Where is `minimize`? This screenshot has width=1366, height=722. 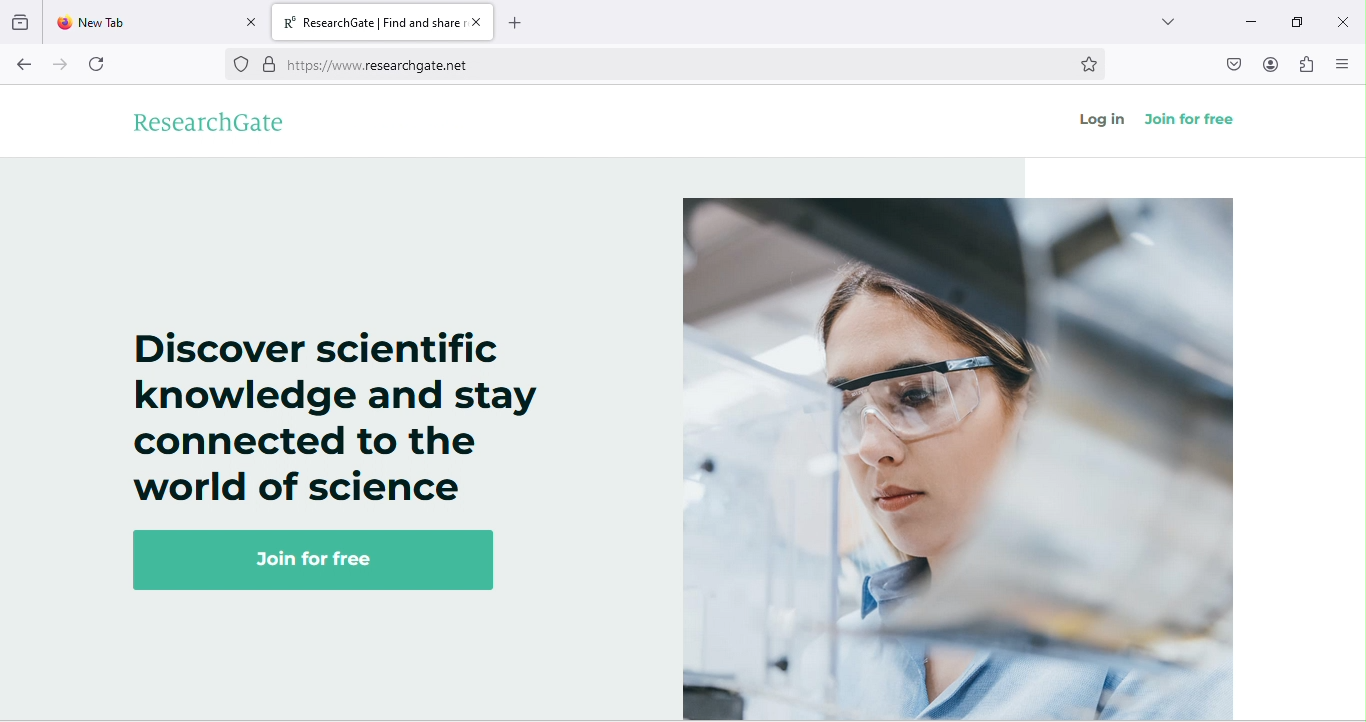
minimize is located at coordinates (1254, 22).